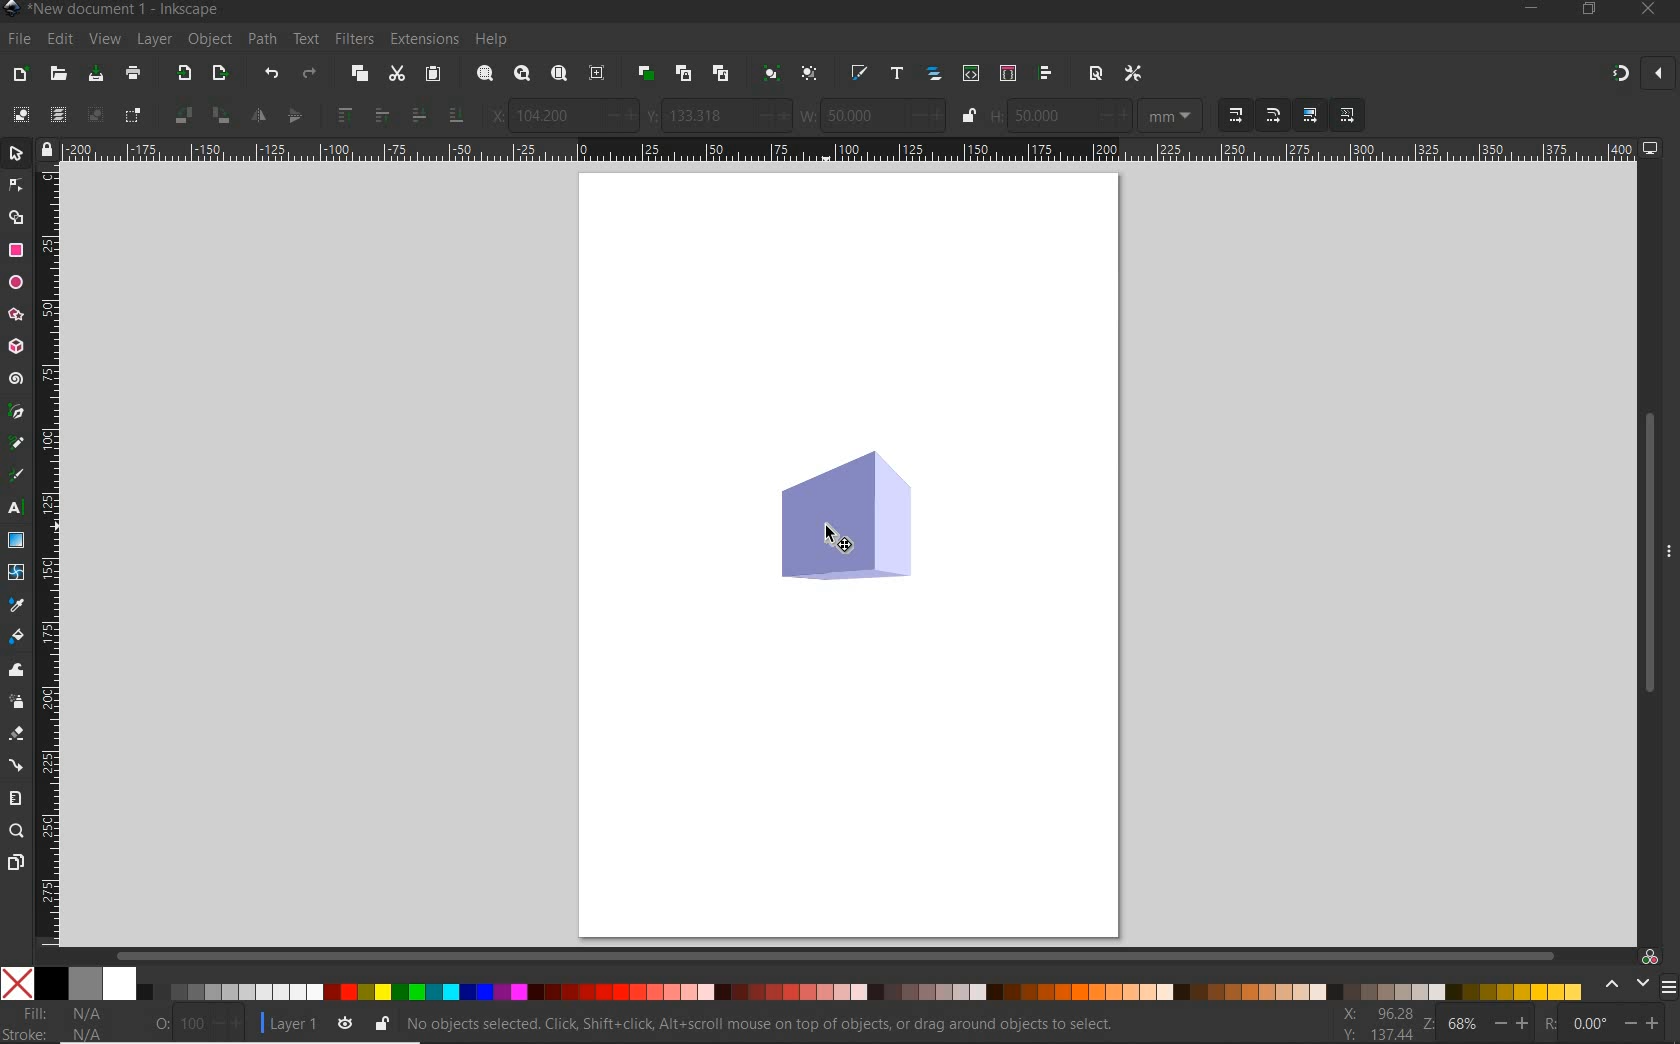 This screenshot has width=1680, height=1044. Describe the element at coordinates (46, 149) in the screenshot. I see `lock` at that location.